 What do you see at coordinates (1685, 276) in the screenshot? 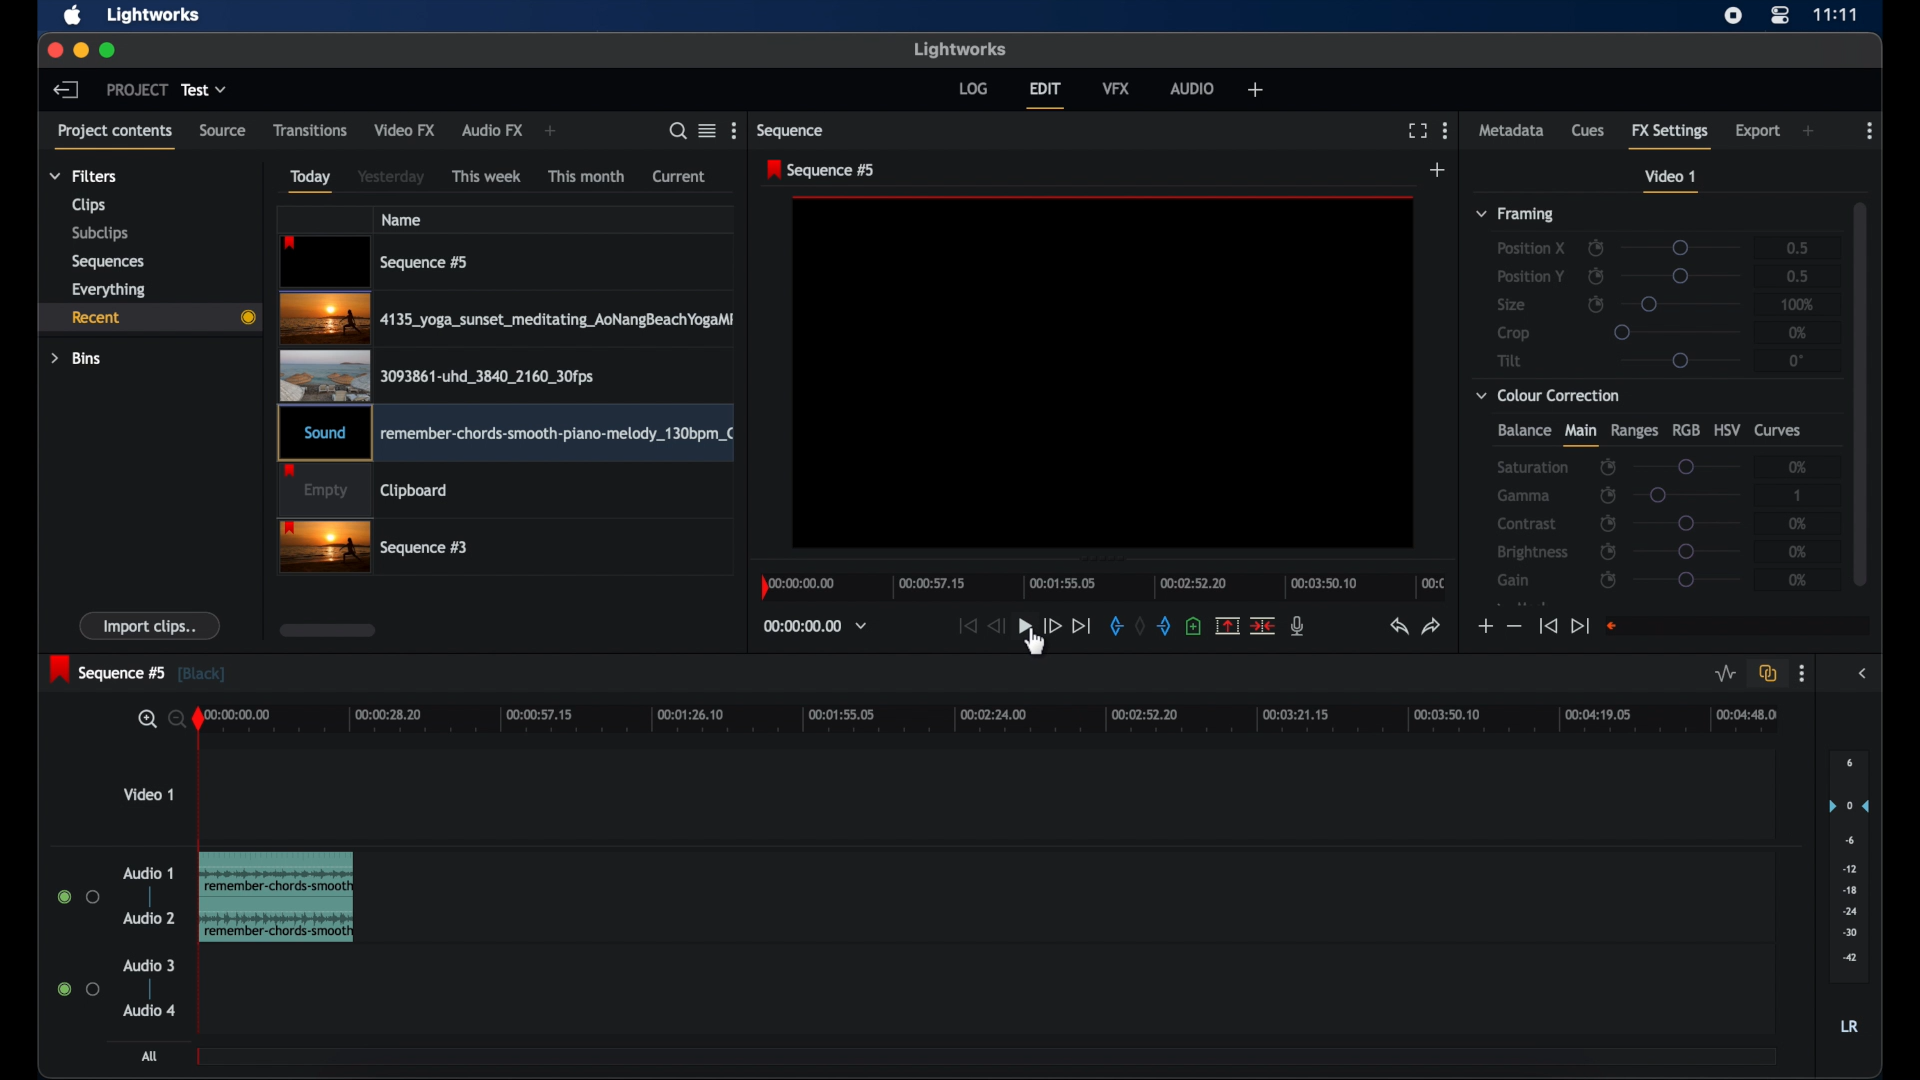
I see `slider` at bounding box center [1685, 276].